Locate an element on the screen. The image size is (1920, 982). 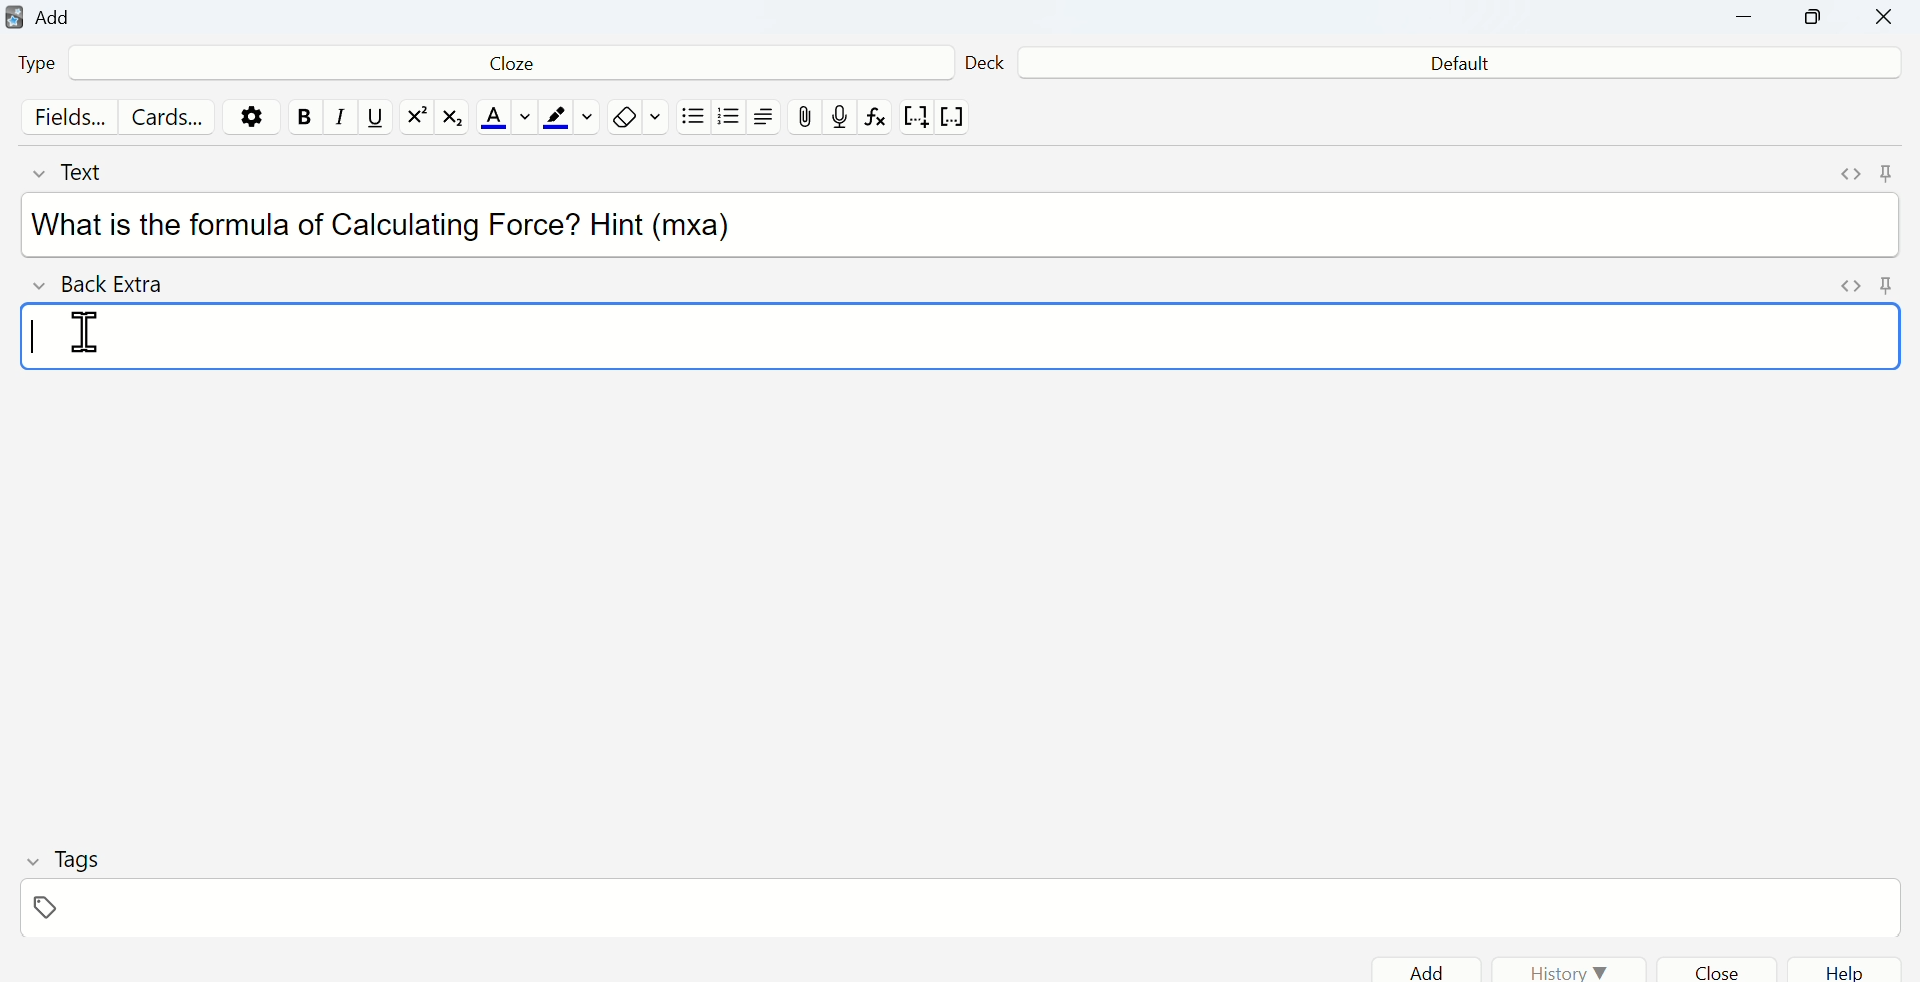
Settings is located at coordinates (256, 116).